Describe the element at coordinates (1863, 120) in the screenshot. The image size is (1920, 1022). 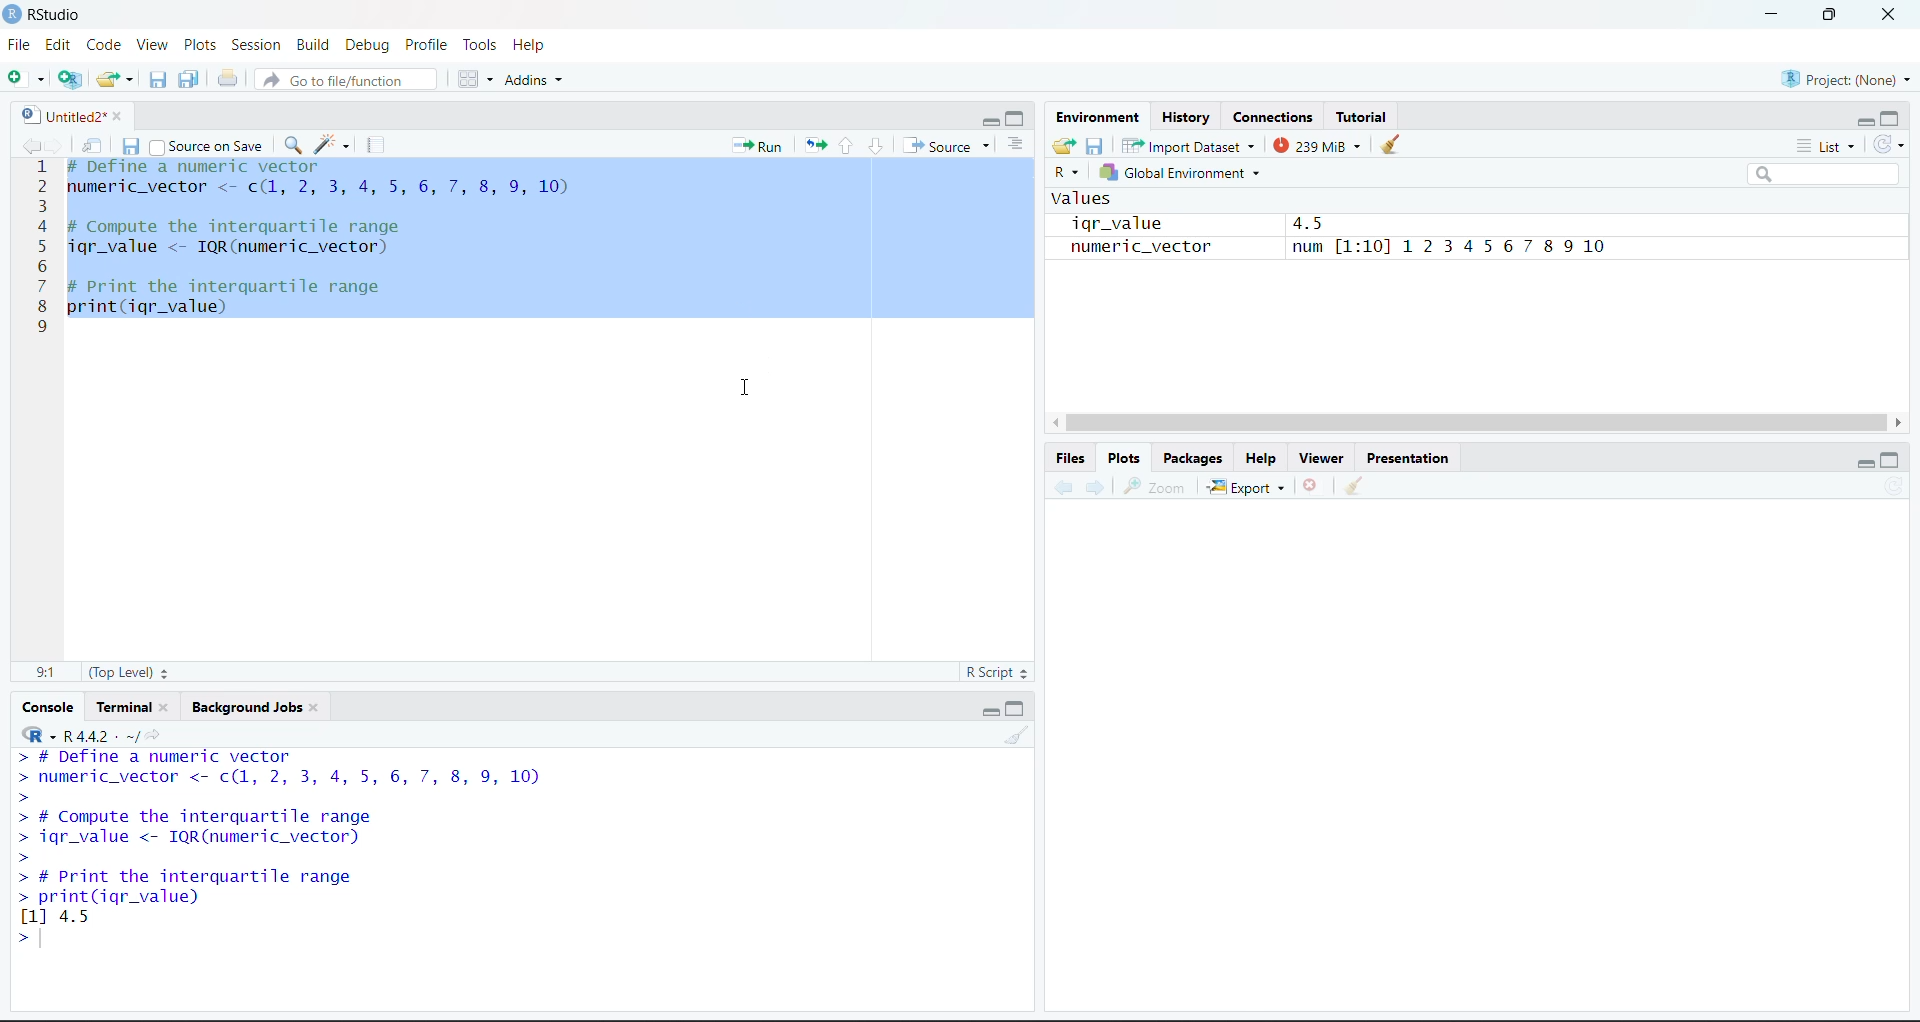
I see `Minimize` at that location.